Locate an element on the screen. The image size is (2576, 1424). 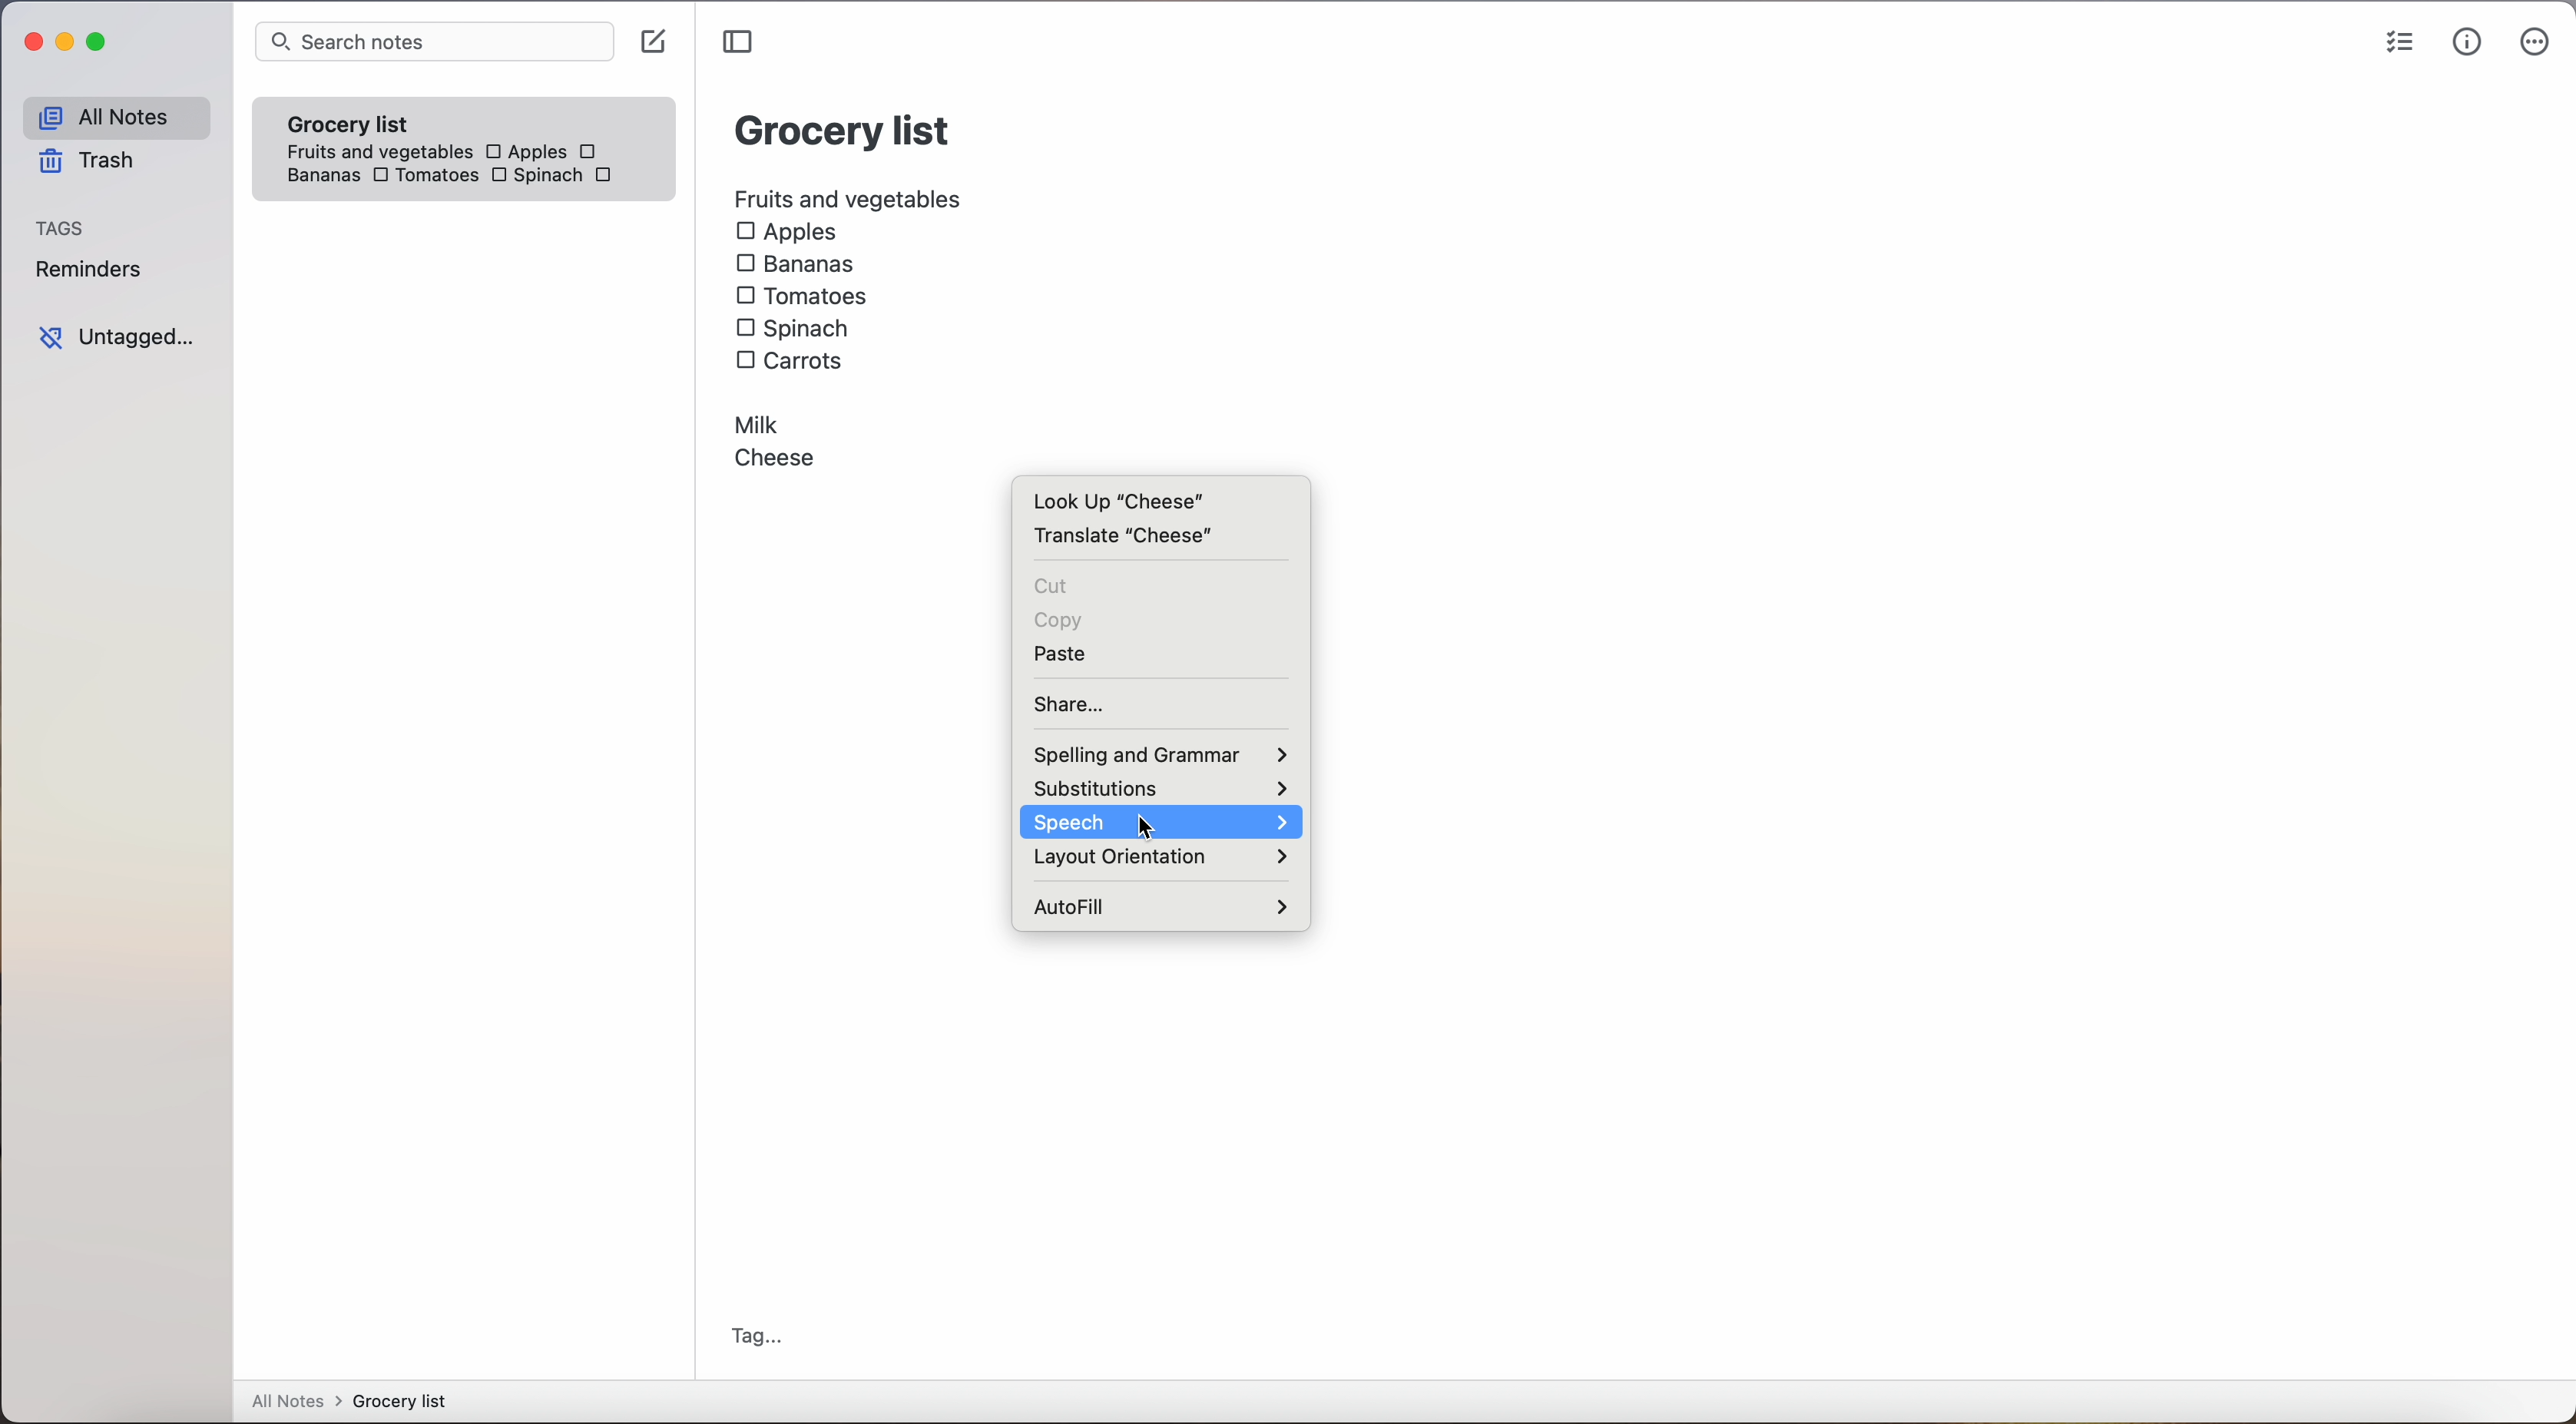
search notes is located at coordinates (435, 43).